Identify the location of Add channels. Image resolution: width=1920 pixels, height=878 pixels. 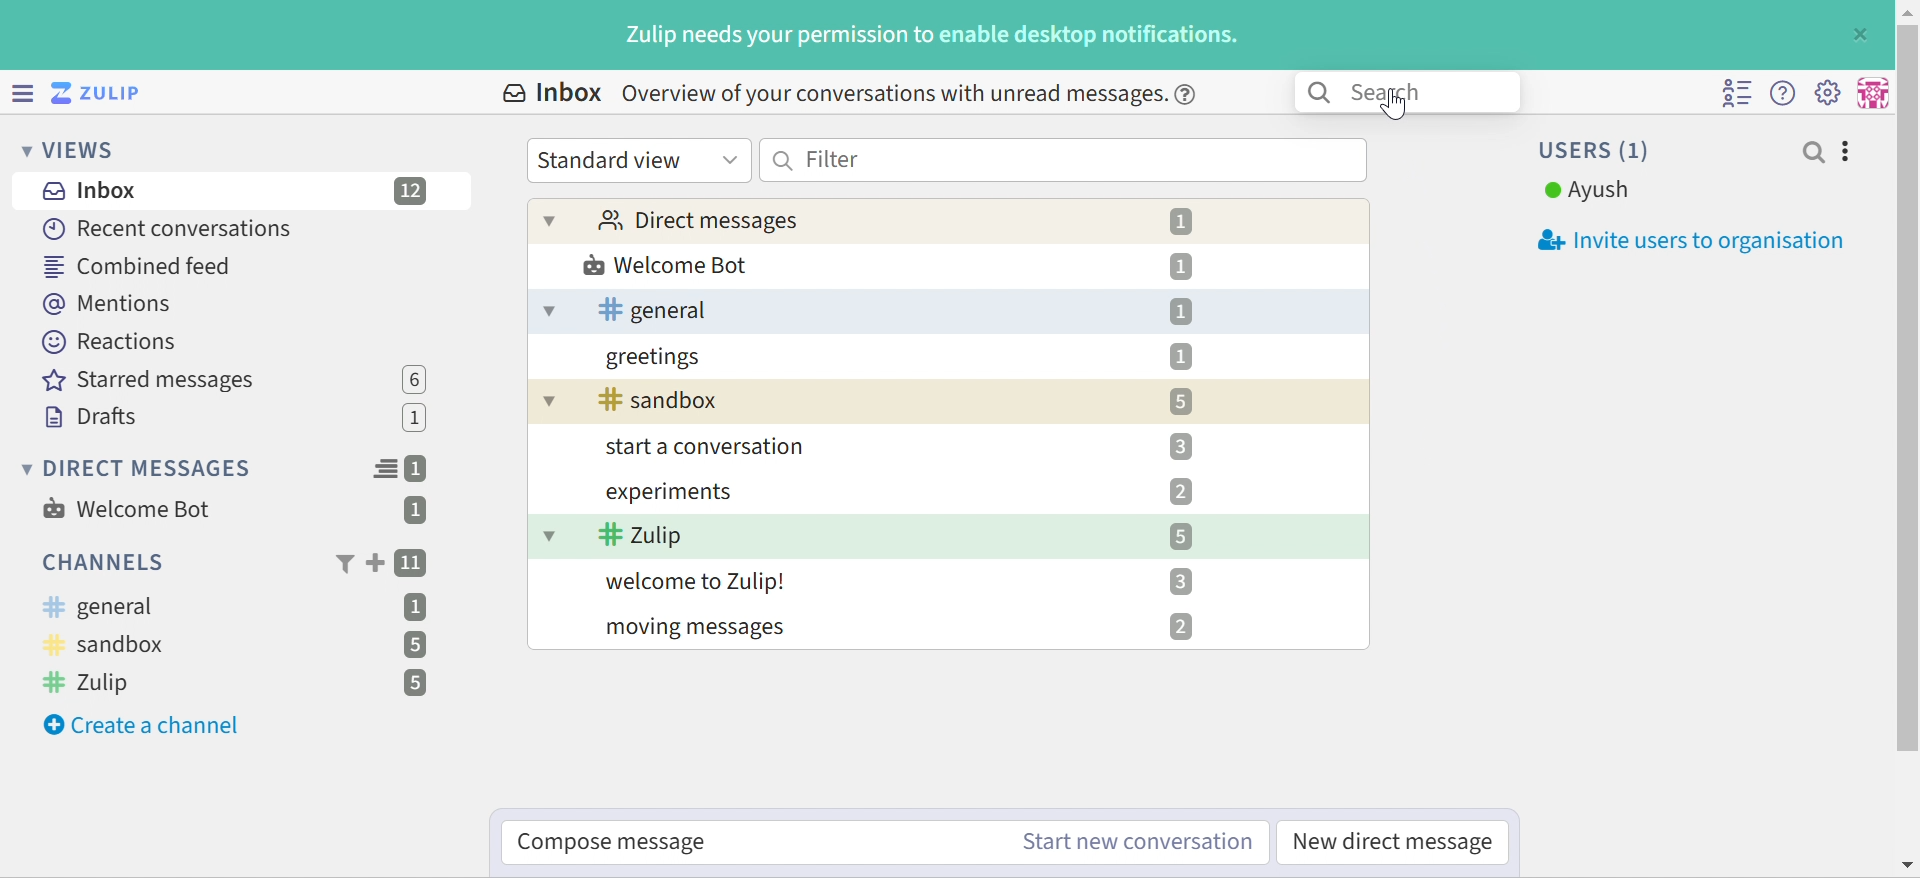
(373, 563).